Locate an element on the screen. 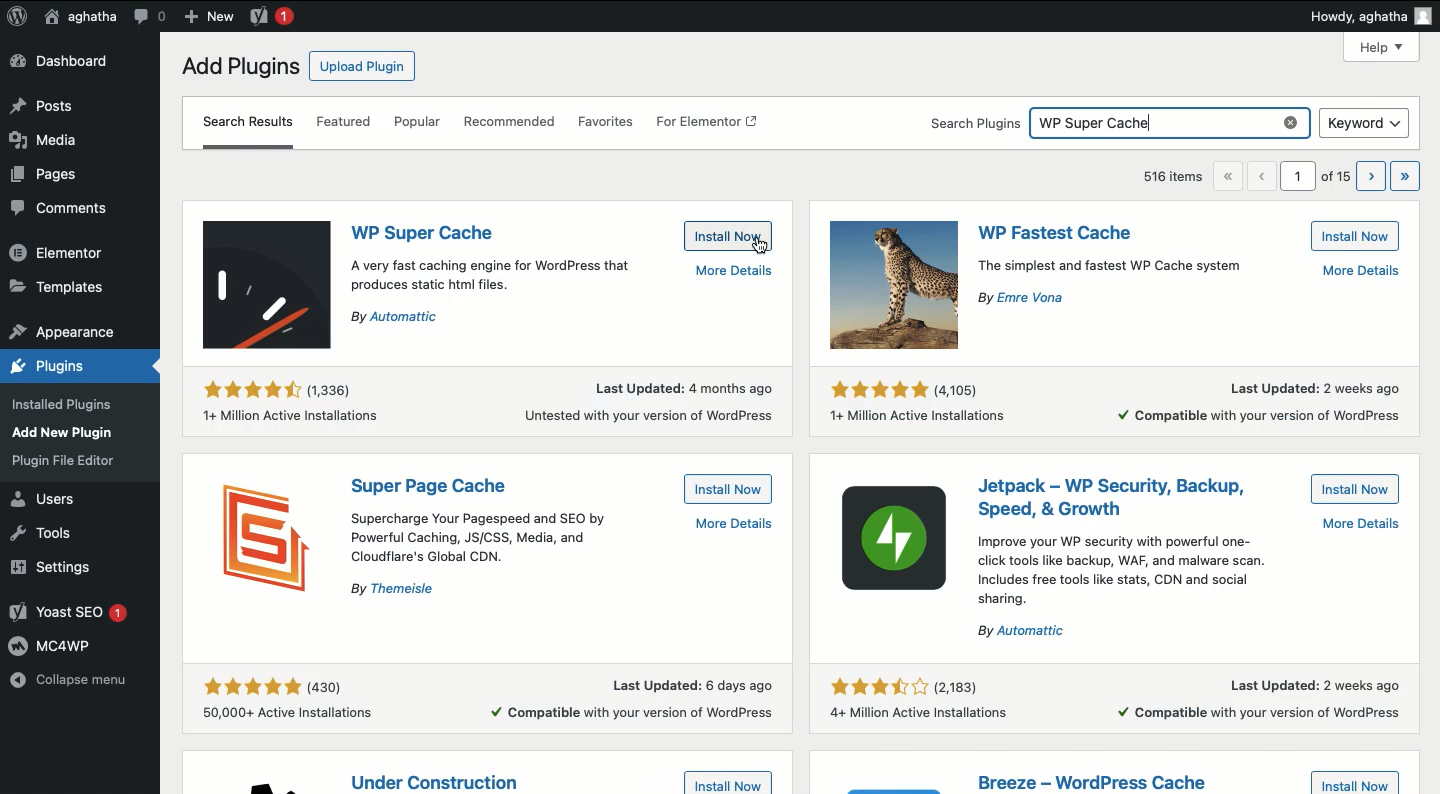 The width and height of the screenshot is (1440, 794). Install now is located at coordinates (728, 489).